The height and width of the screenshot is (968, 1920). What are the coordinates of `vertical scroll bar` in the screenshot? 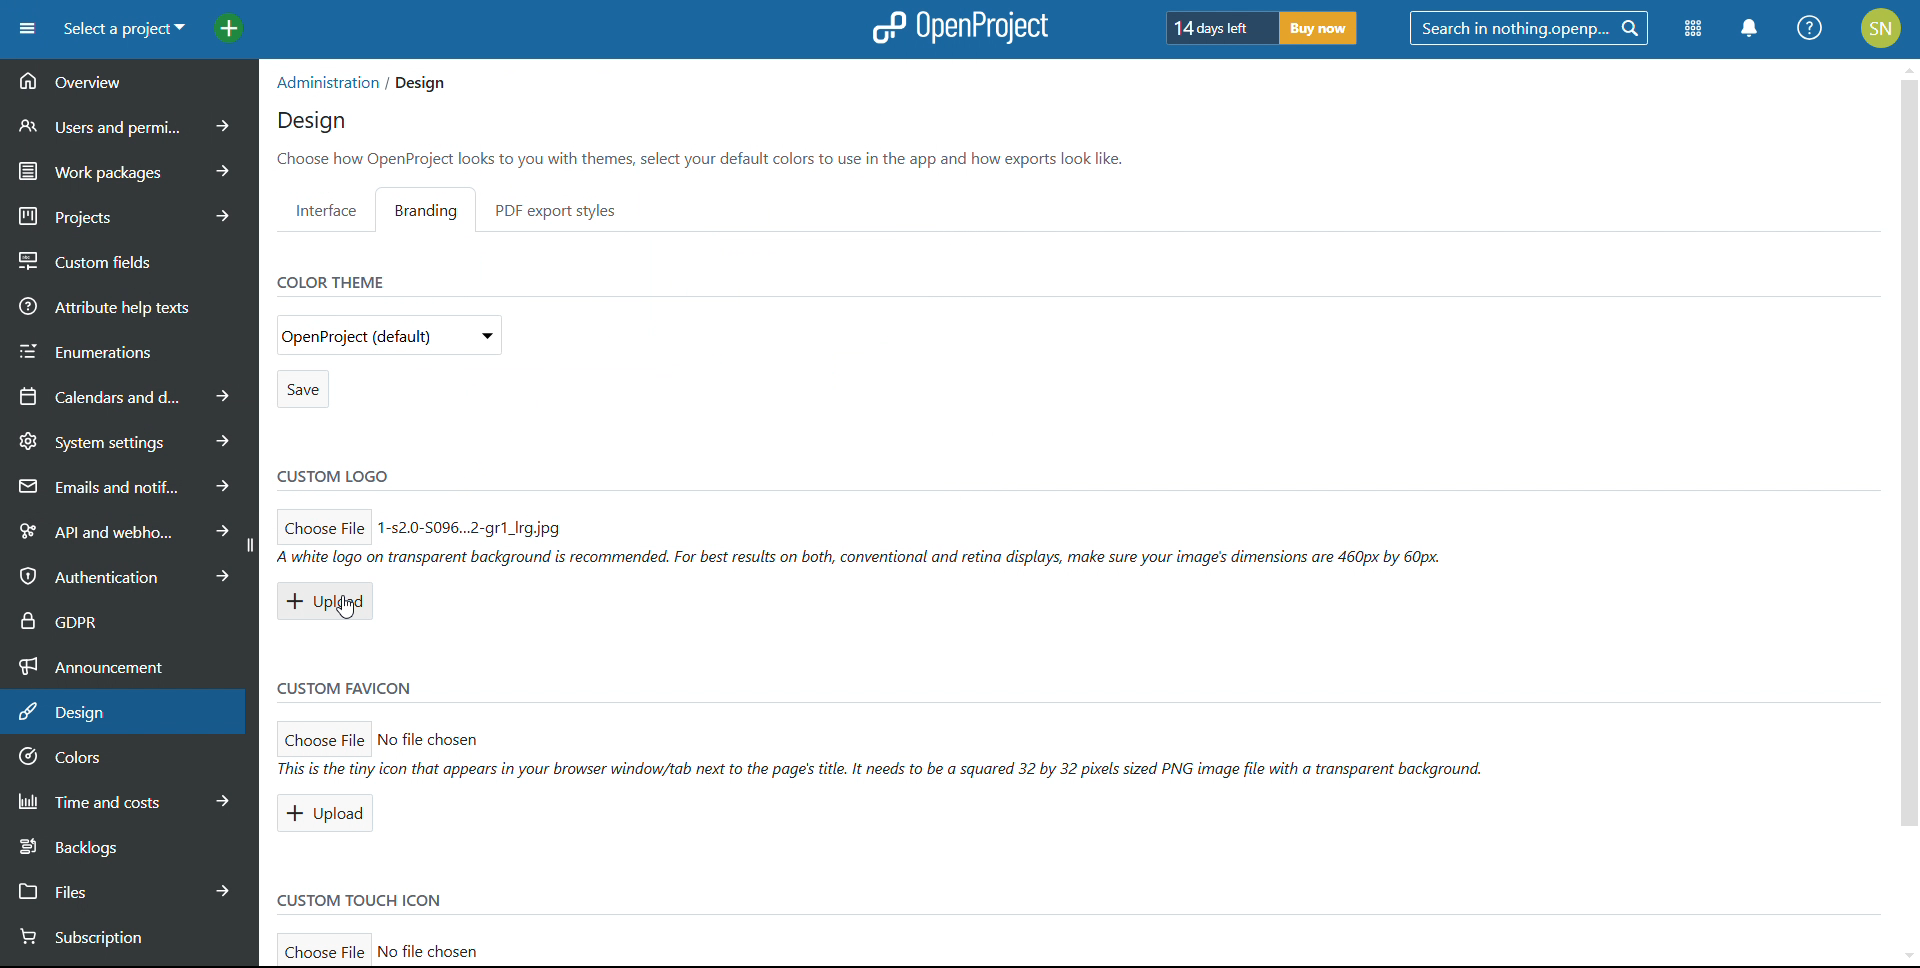 It's located at (1907, 472).